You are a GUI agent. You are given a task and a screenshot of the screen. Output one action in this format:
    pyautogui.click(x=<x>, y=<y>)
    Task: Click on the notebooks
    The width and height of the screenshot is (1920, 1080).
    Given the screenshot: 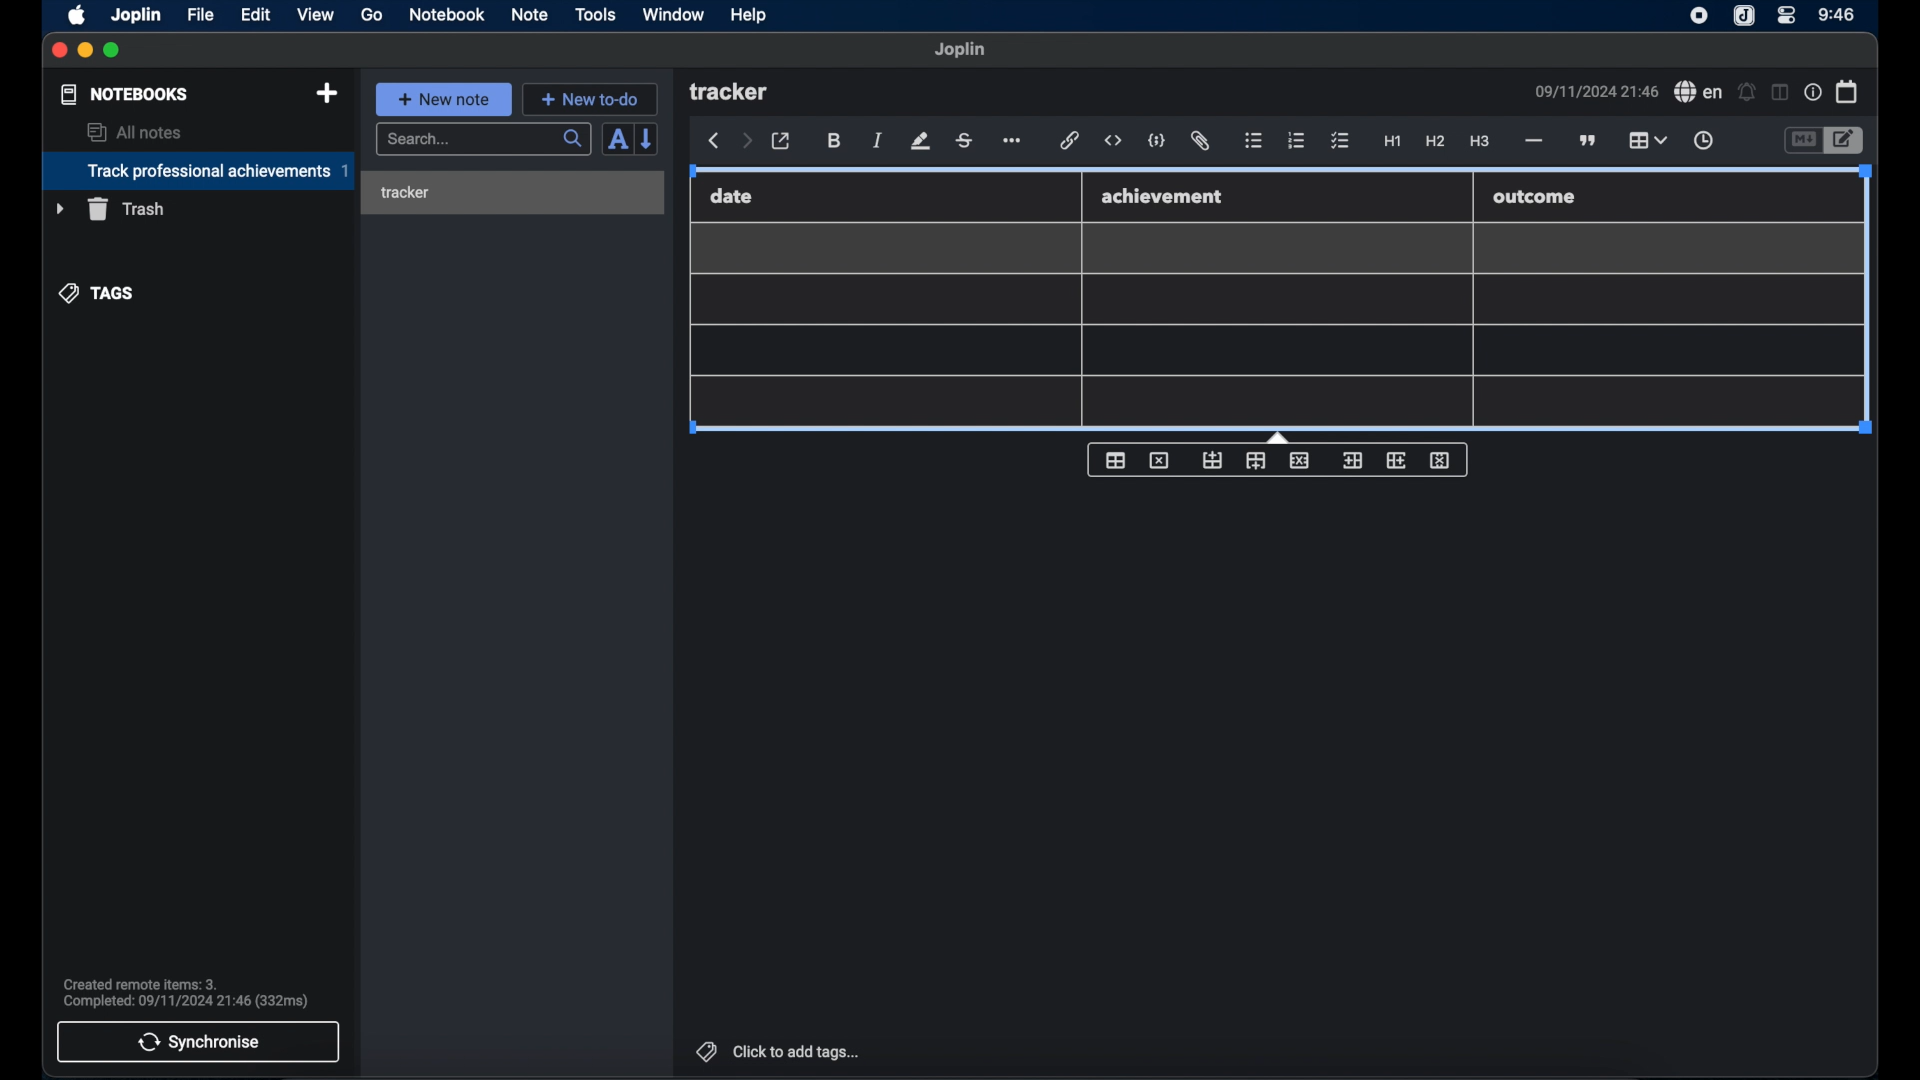 What is the action you would take?
    pyautogui.click(x=123, y=94)
    